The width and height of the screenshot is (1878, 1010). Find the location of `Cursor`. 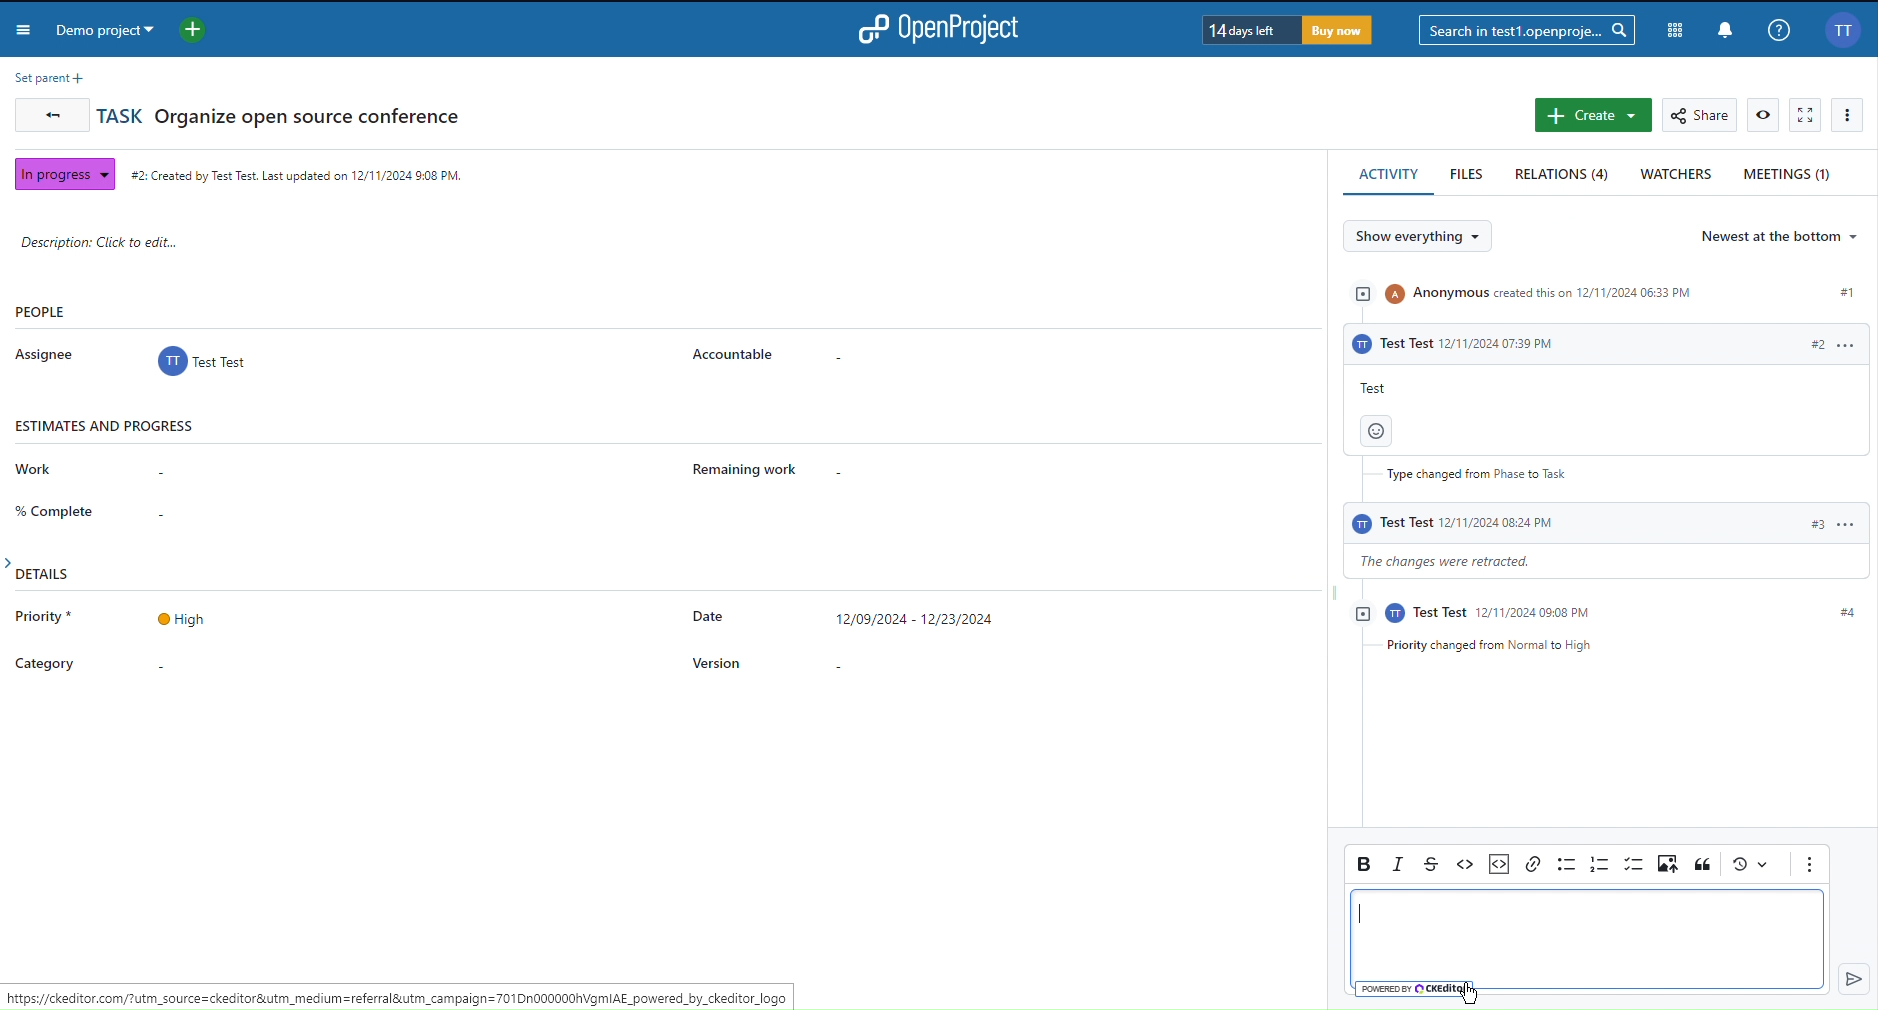

Cursor is located at coordinates (1469, 993).